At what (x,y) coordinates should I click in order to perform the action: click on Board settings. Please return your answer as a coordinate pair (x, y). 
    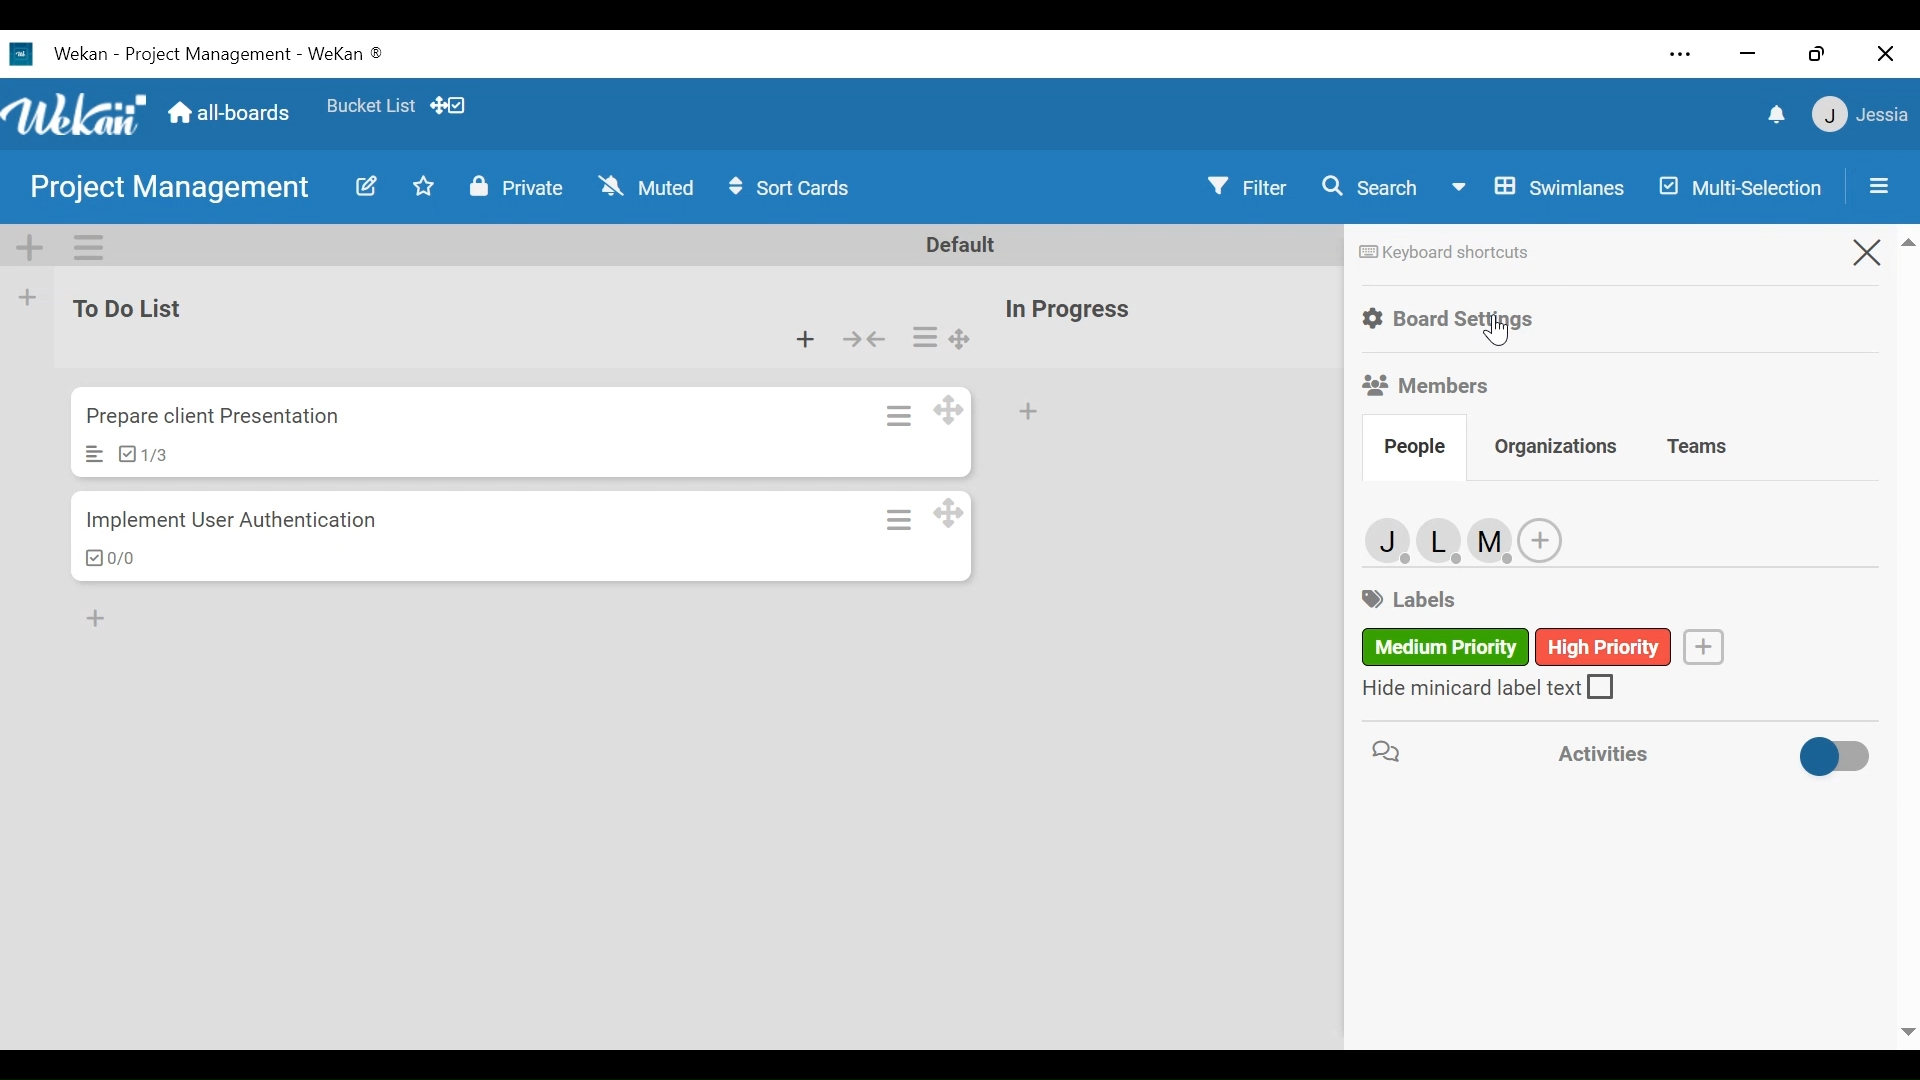
    Looking at the image, I should click on (1453, 319).